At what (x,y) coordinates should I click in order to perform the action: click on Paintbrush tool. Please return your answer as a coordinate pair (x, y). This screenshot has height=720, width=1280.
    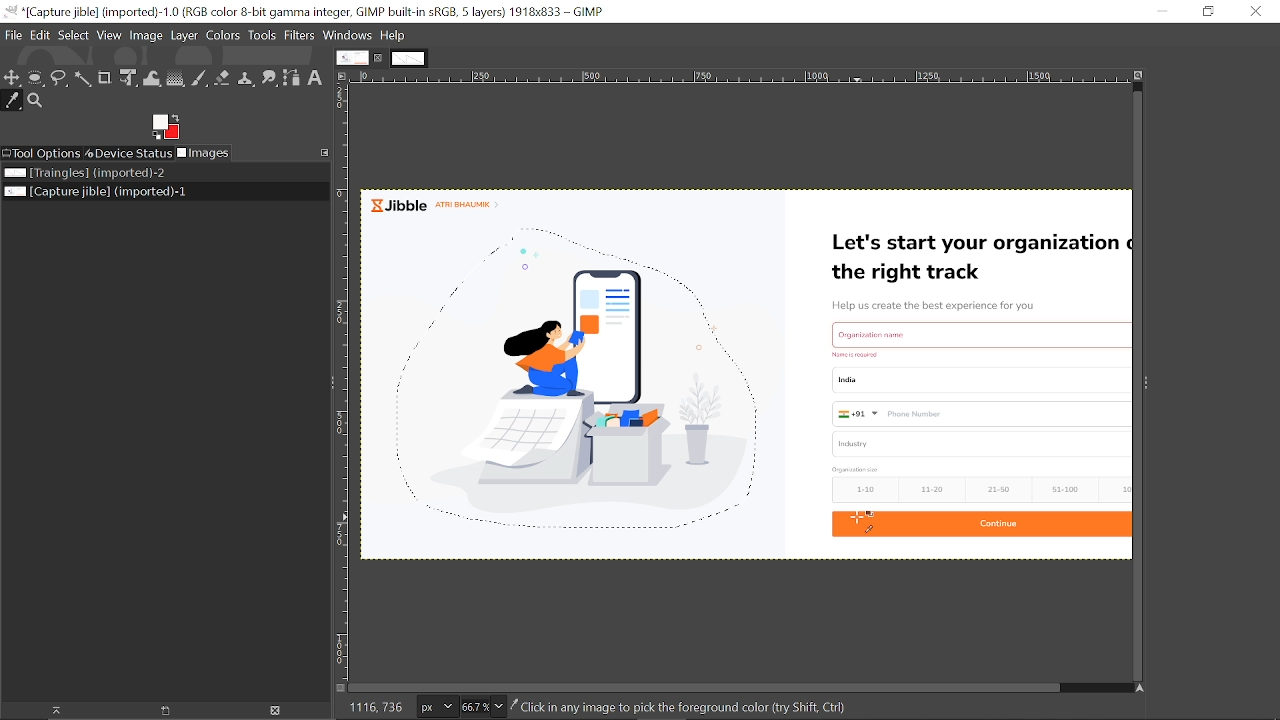
    Looking at the image, I should click on (200, 79).